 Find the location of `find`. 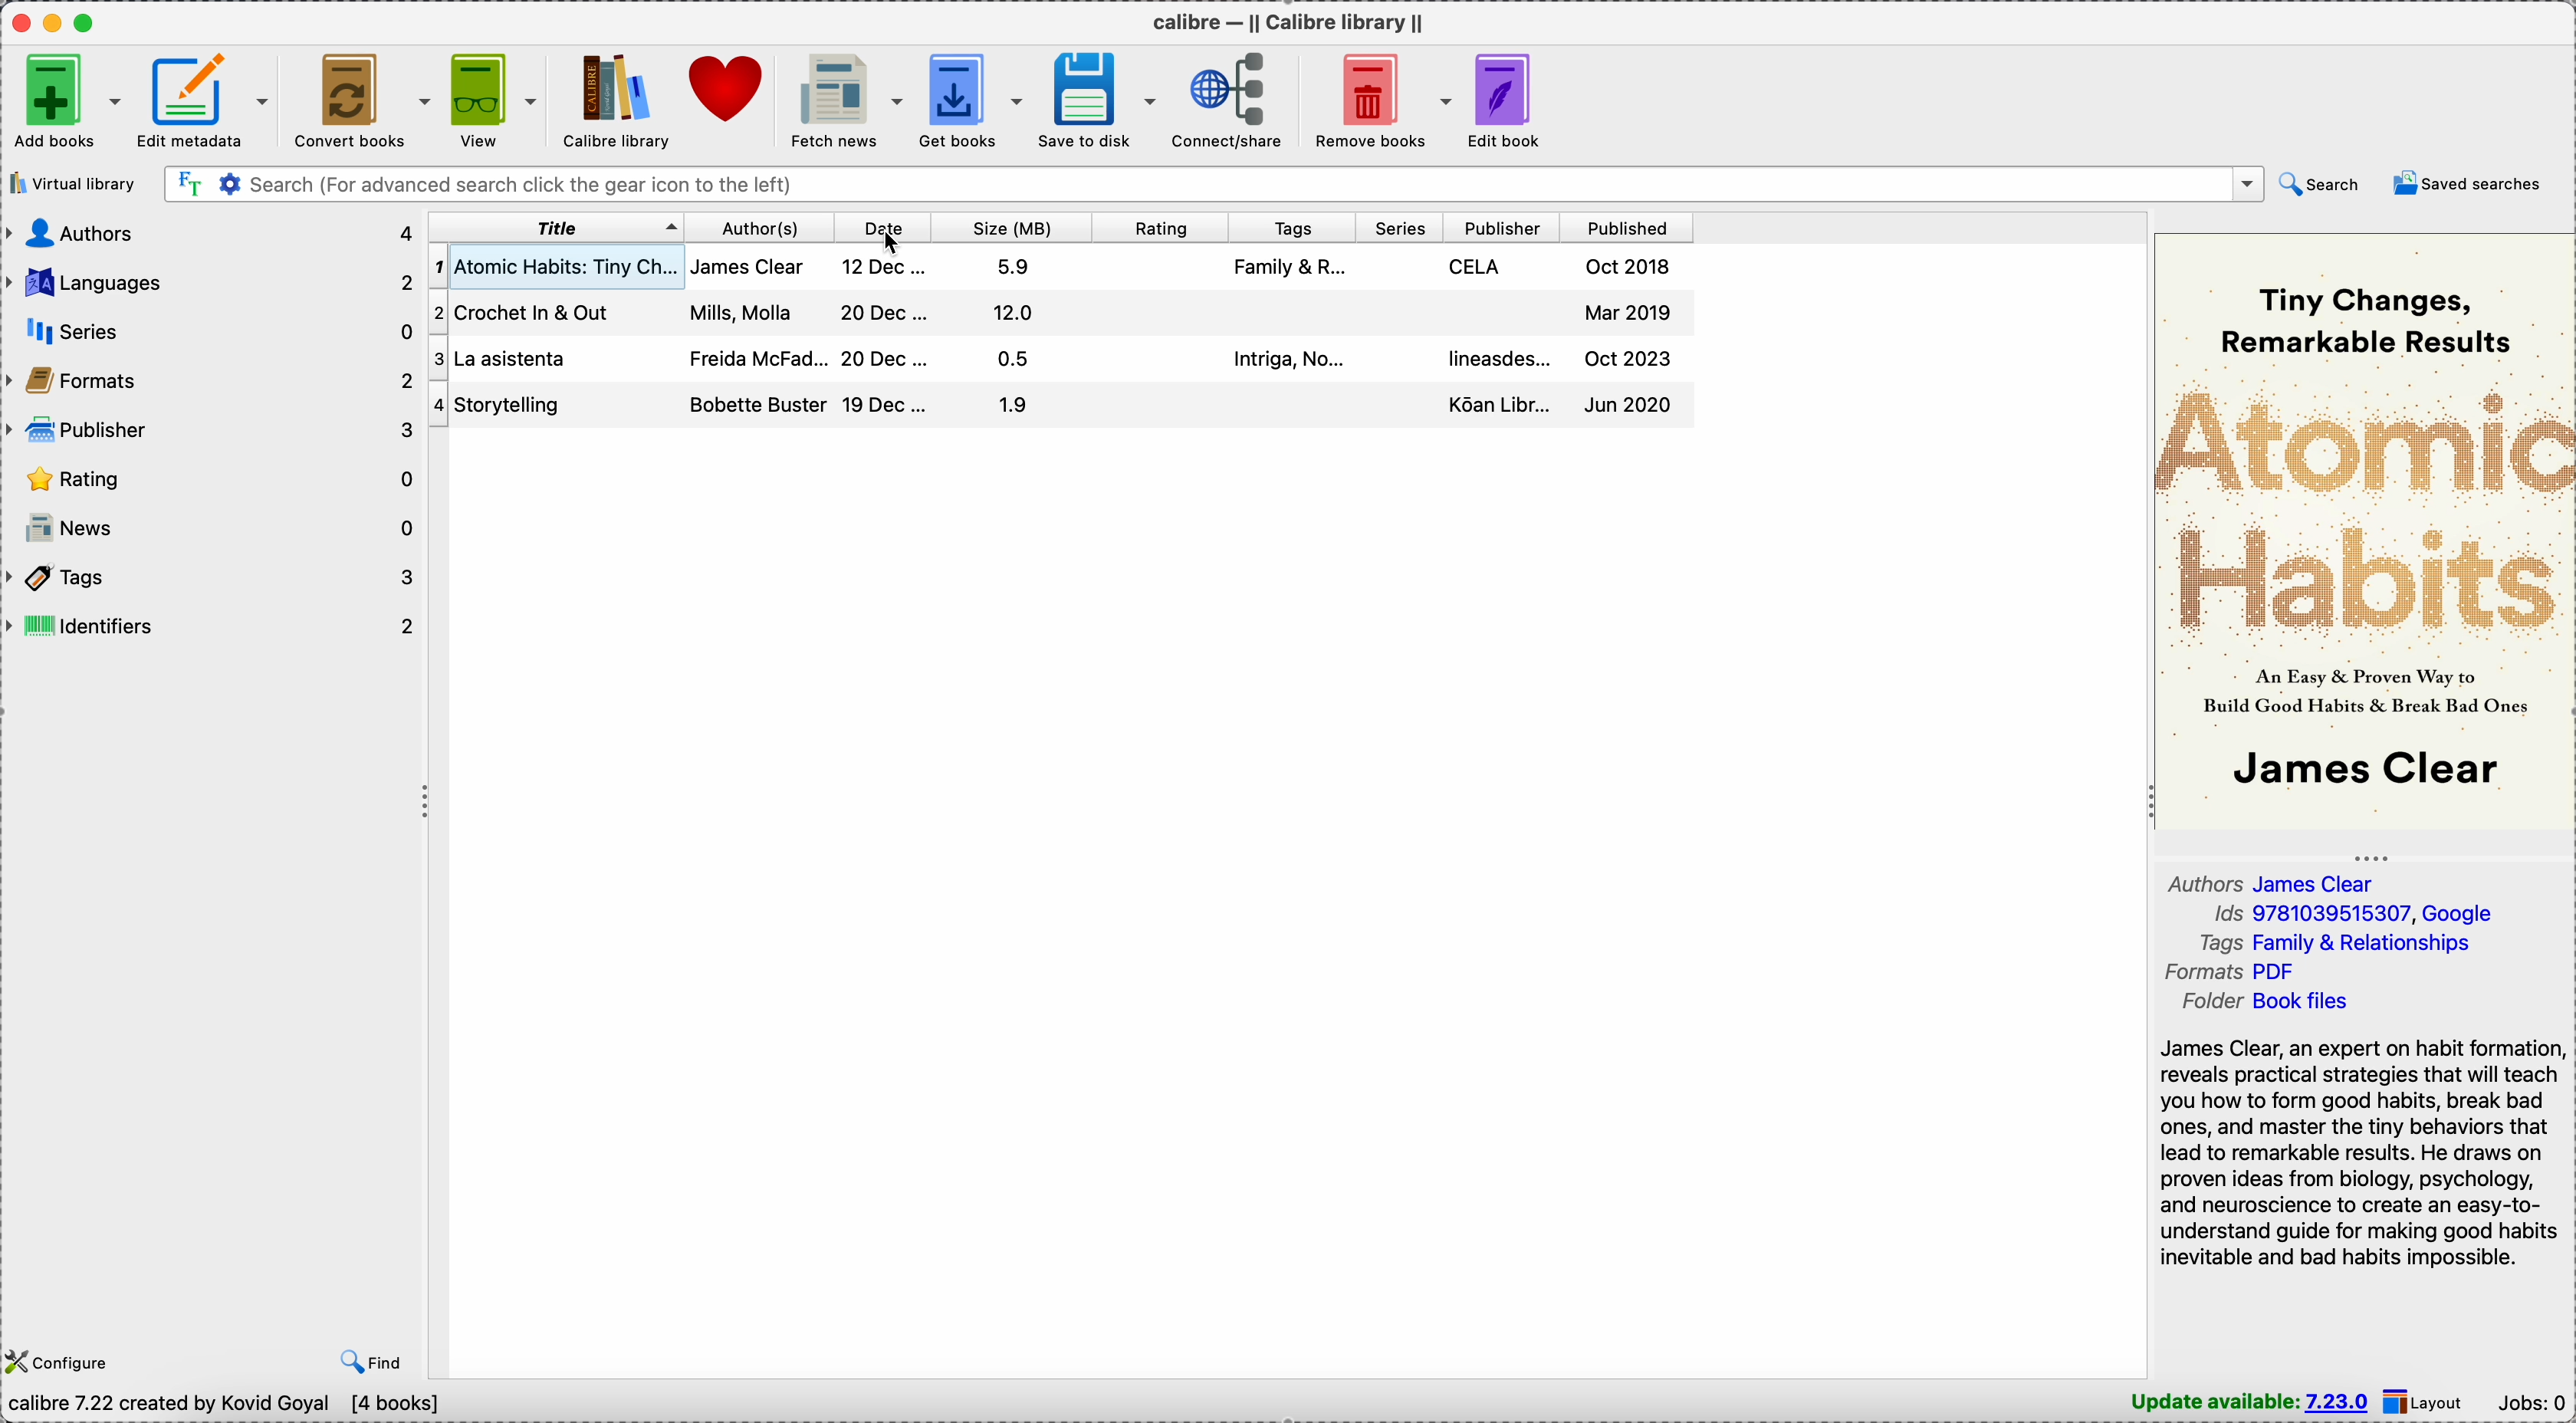

find is located at coordinates (367, 1360).